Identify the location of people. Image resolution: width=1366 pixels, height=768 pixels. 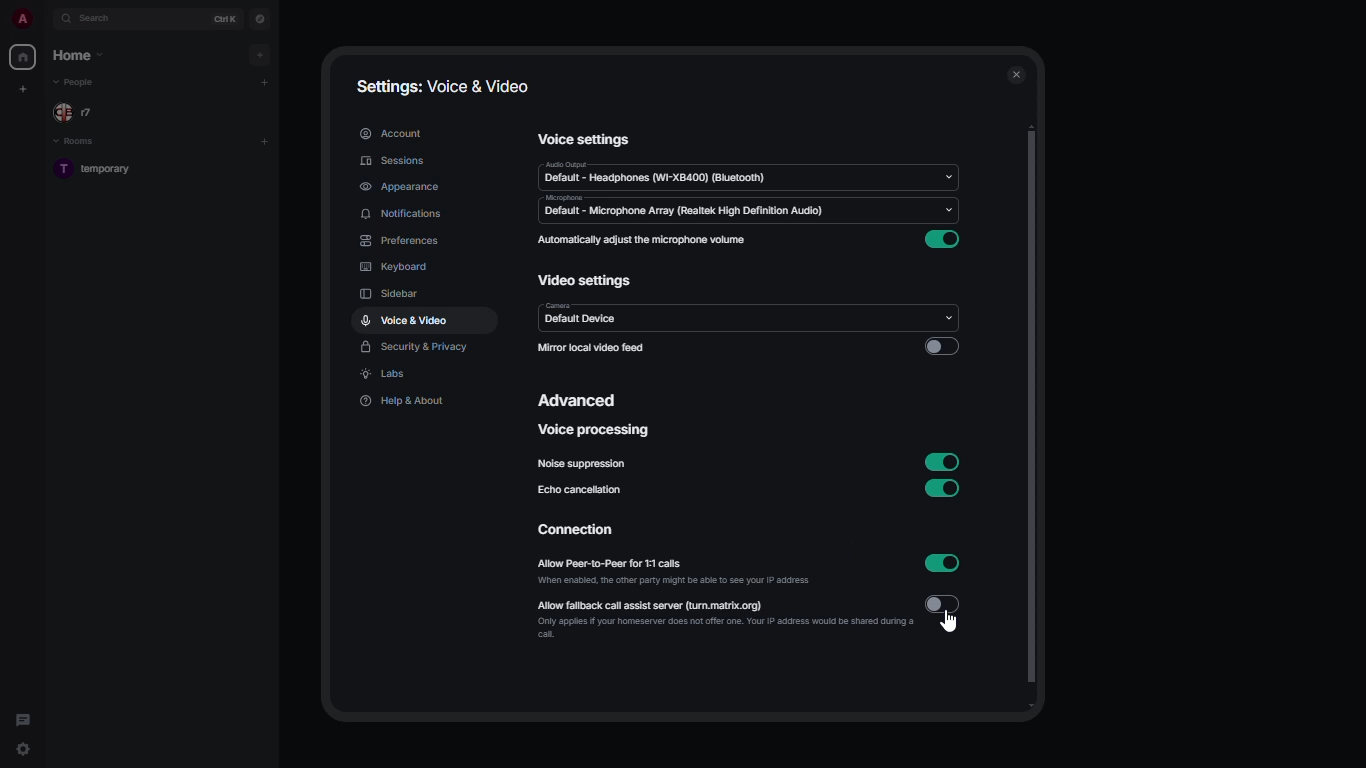
(77, 84).